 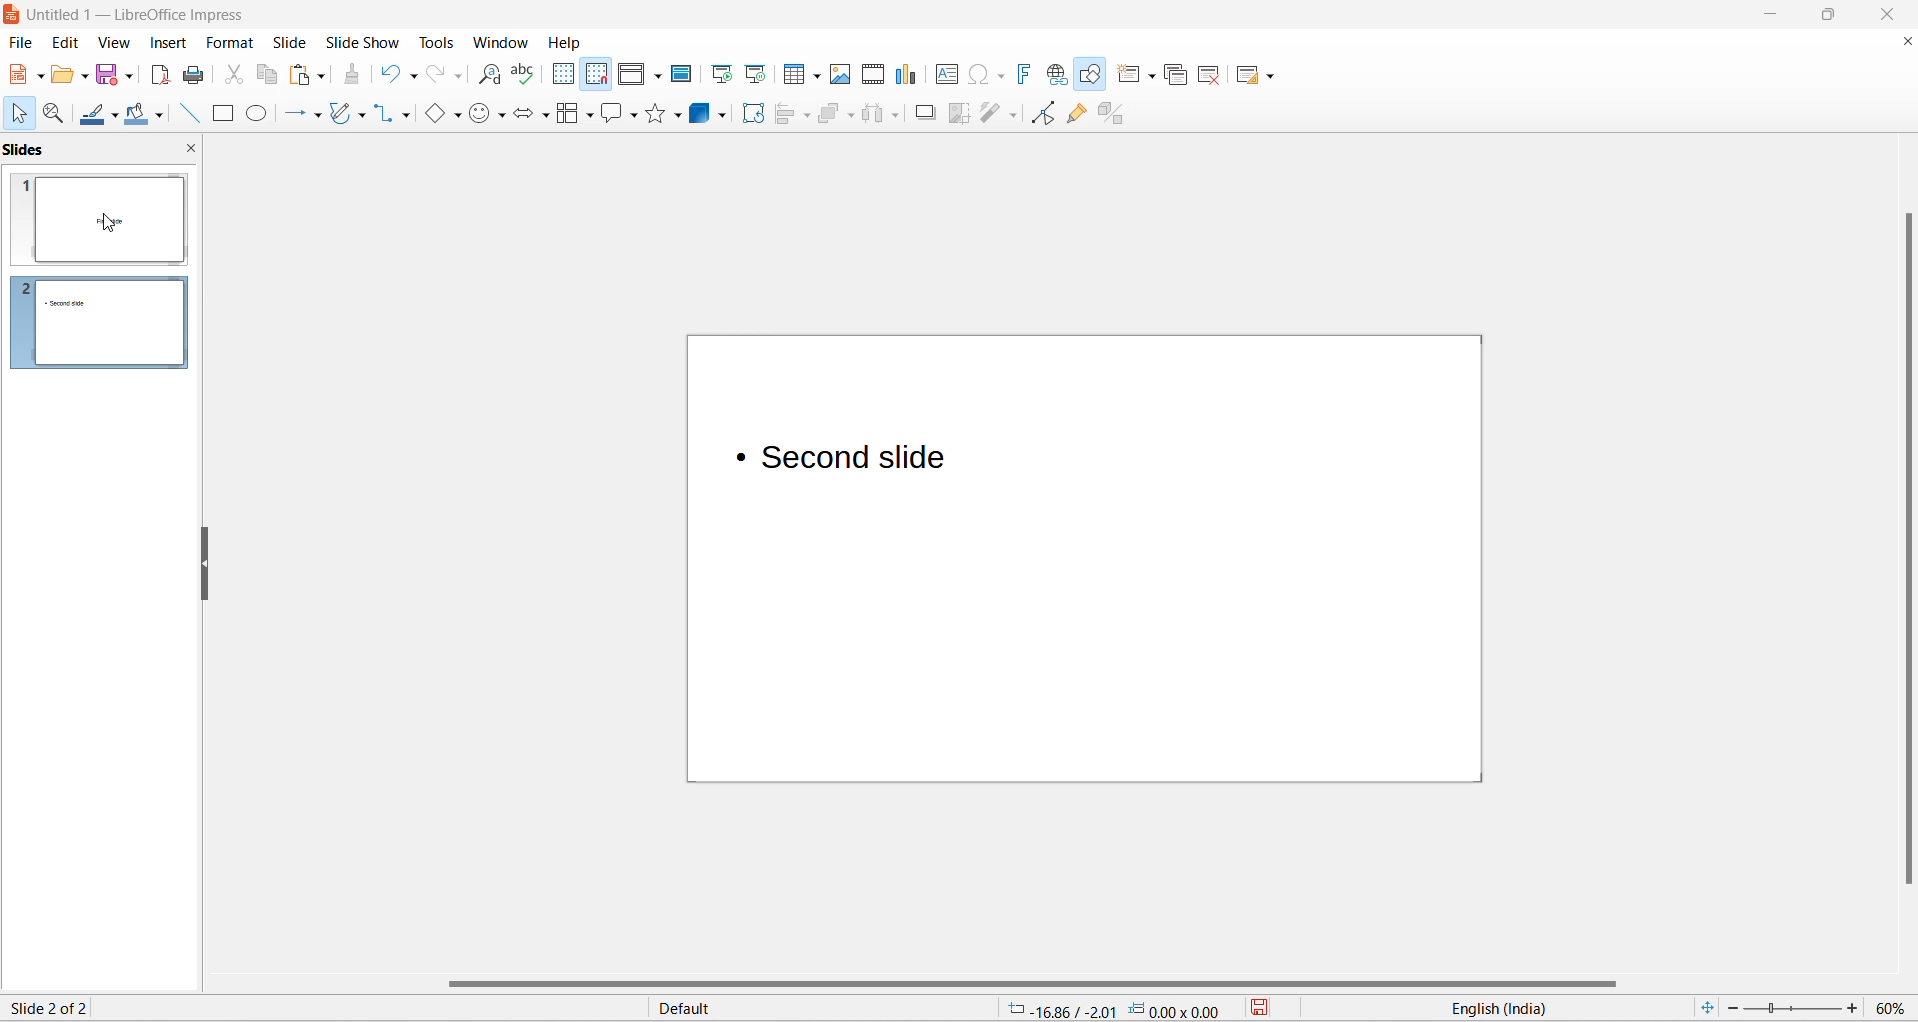 What do you see at coordinates (674, 115) in the screenshot?
I see `star options` at bounding box center [674, 115].